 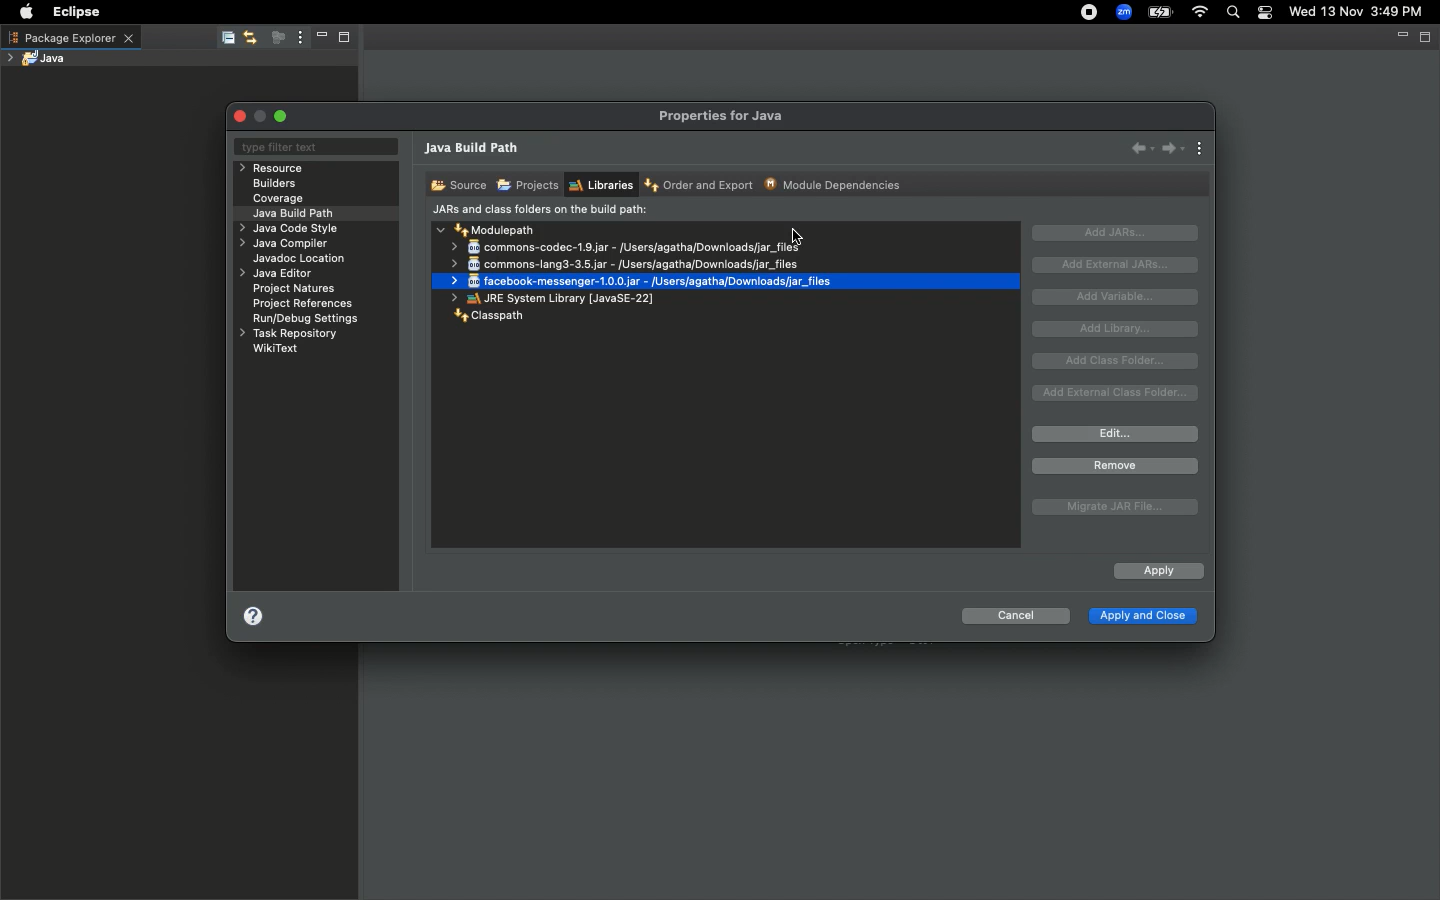 What do you see at coordinates (286, 230) in the screenshot?
I see `Java code style` at bounding box center [286, 230].